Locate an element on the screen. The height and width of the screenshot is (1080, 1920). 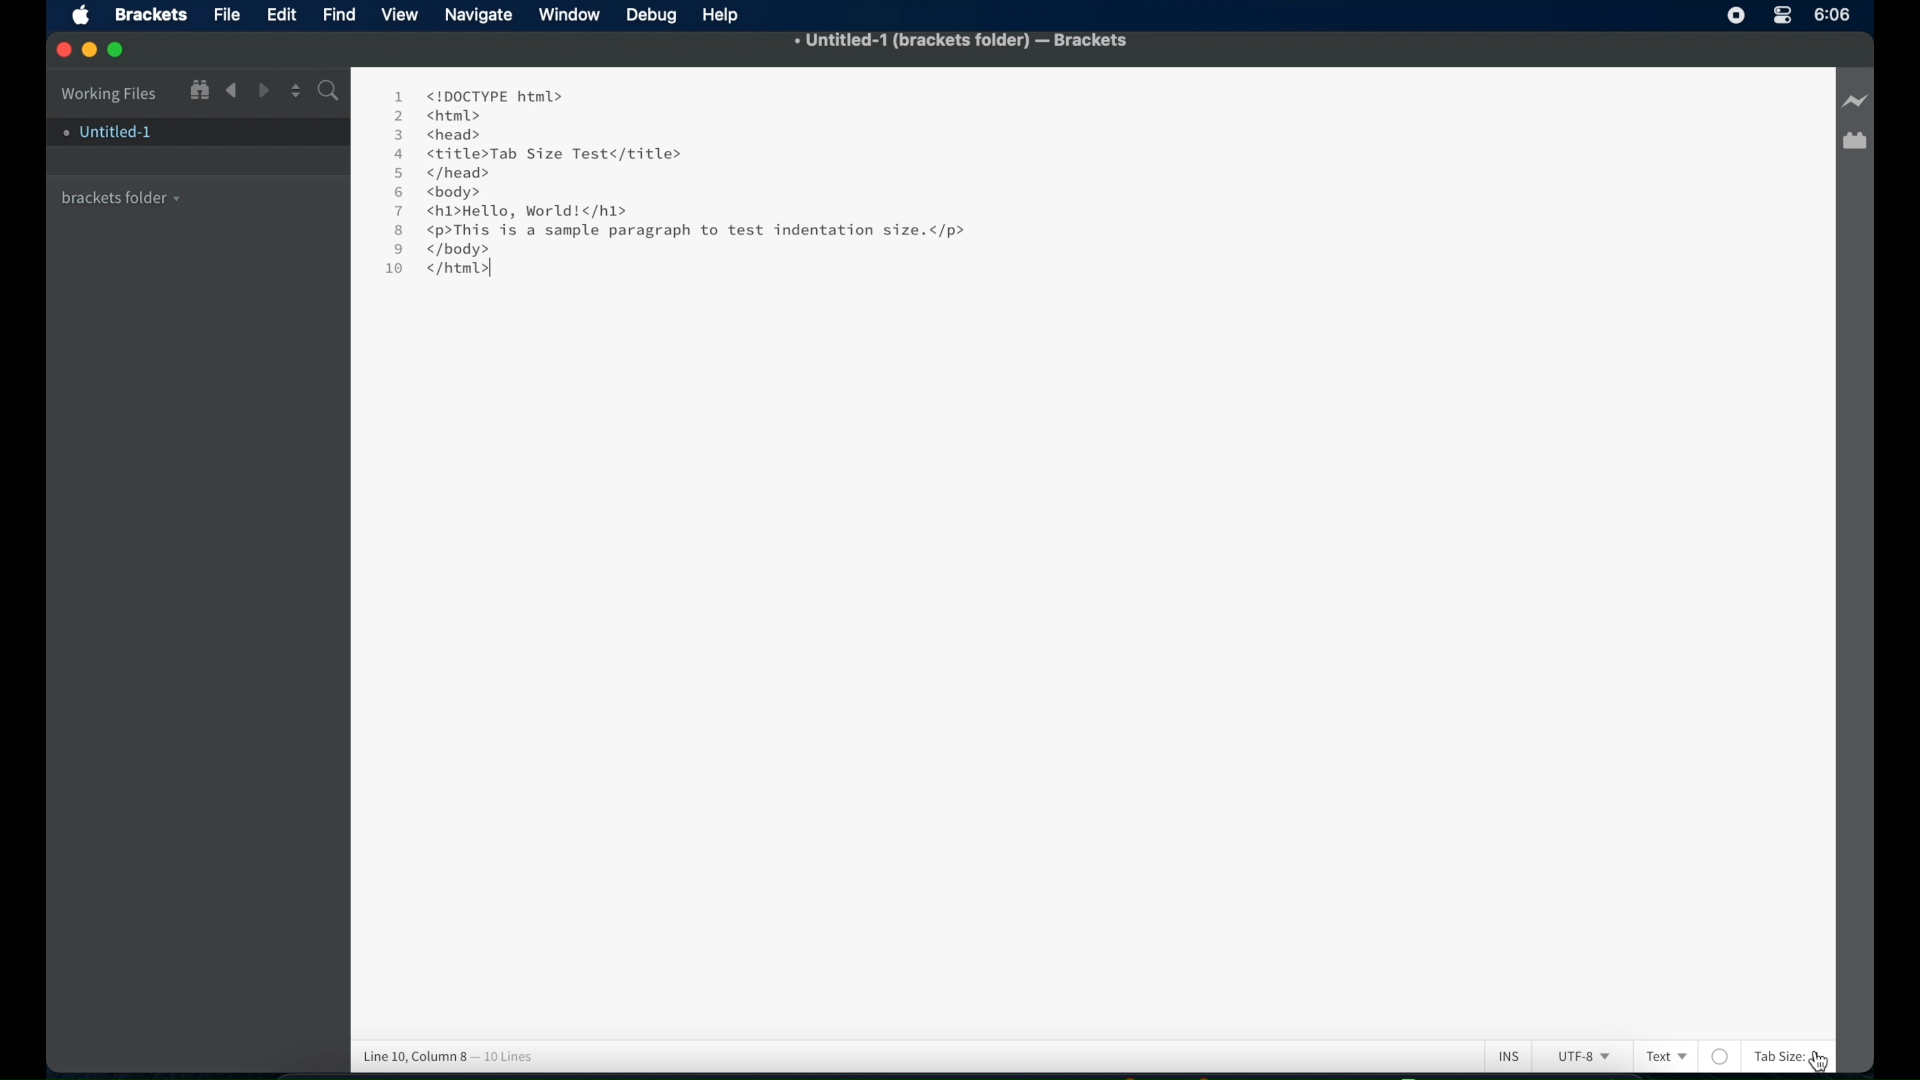
Tab Size is located at coordinates (1777, 1056).